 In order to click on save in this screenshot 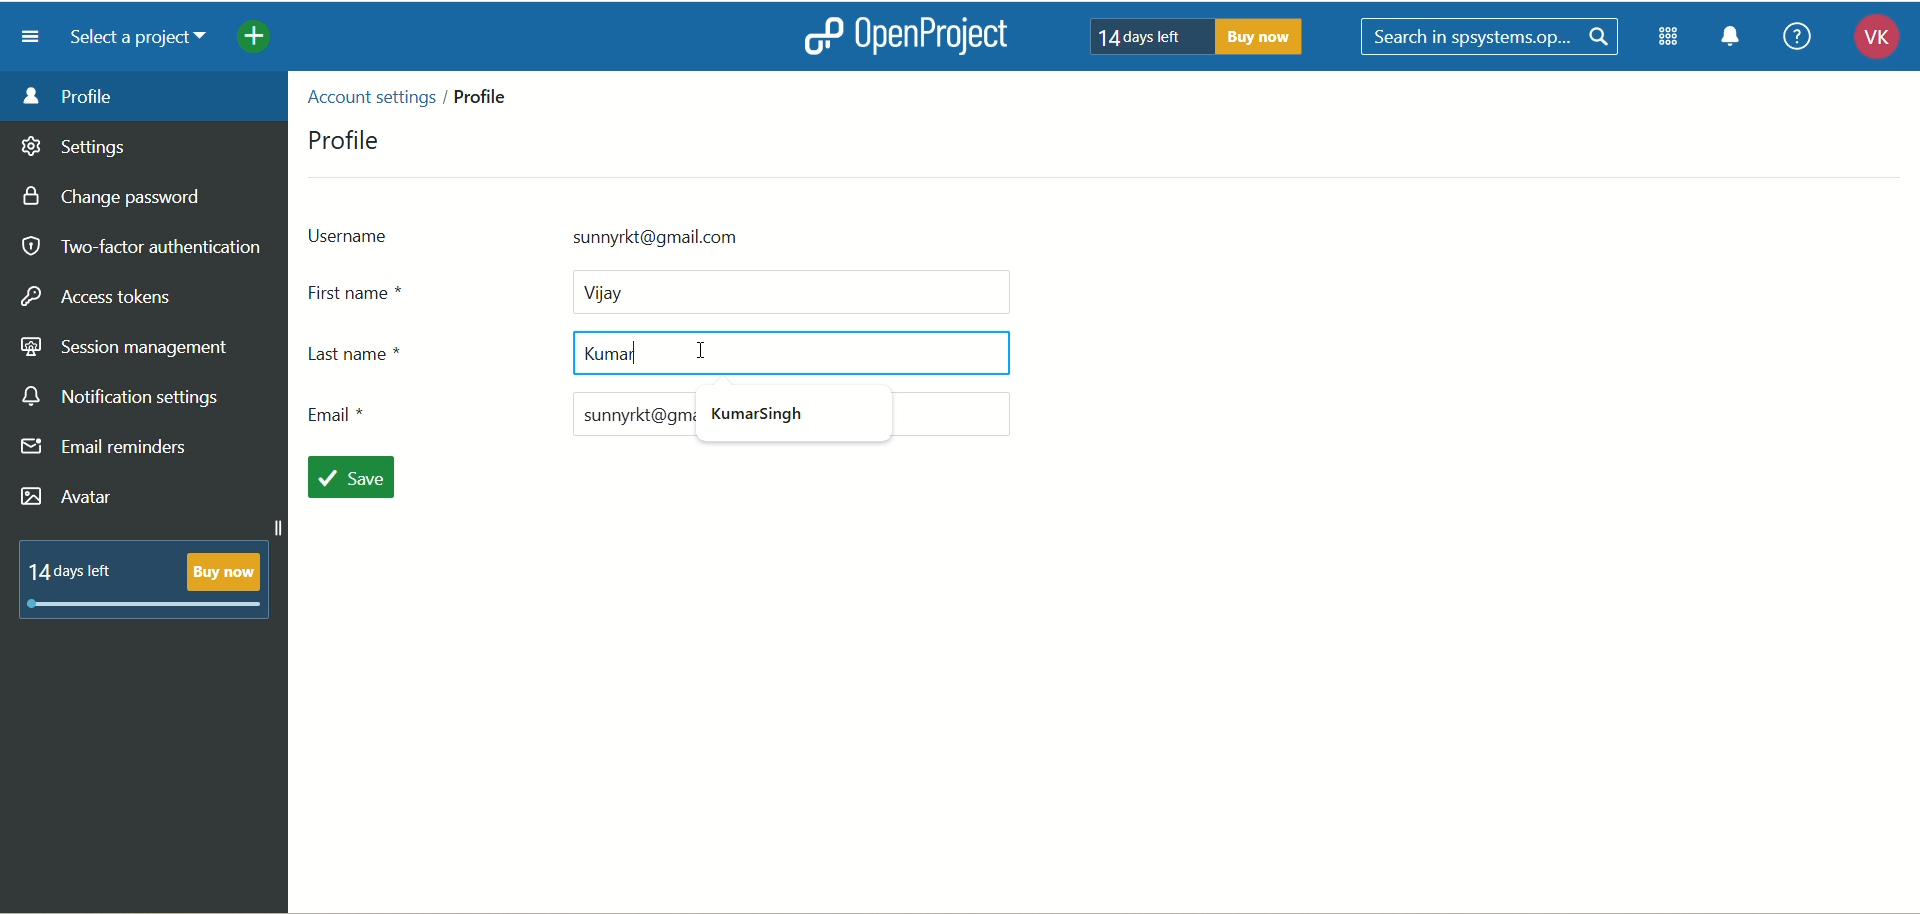, I will do `click(358, 479)`.